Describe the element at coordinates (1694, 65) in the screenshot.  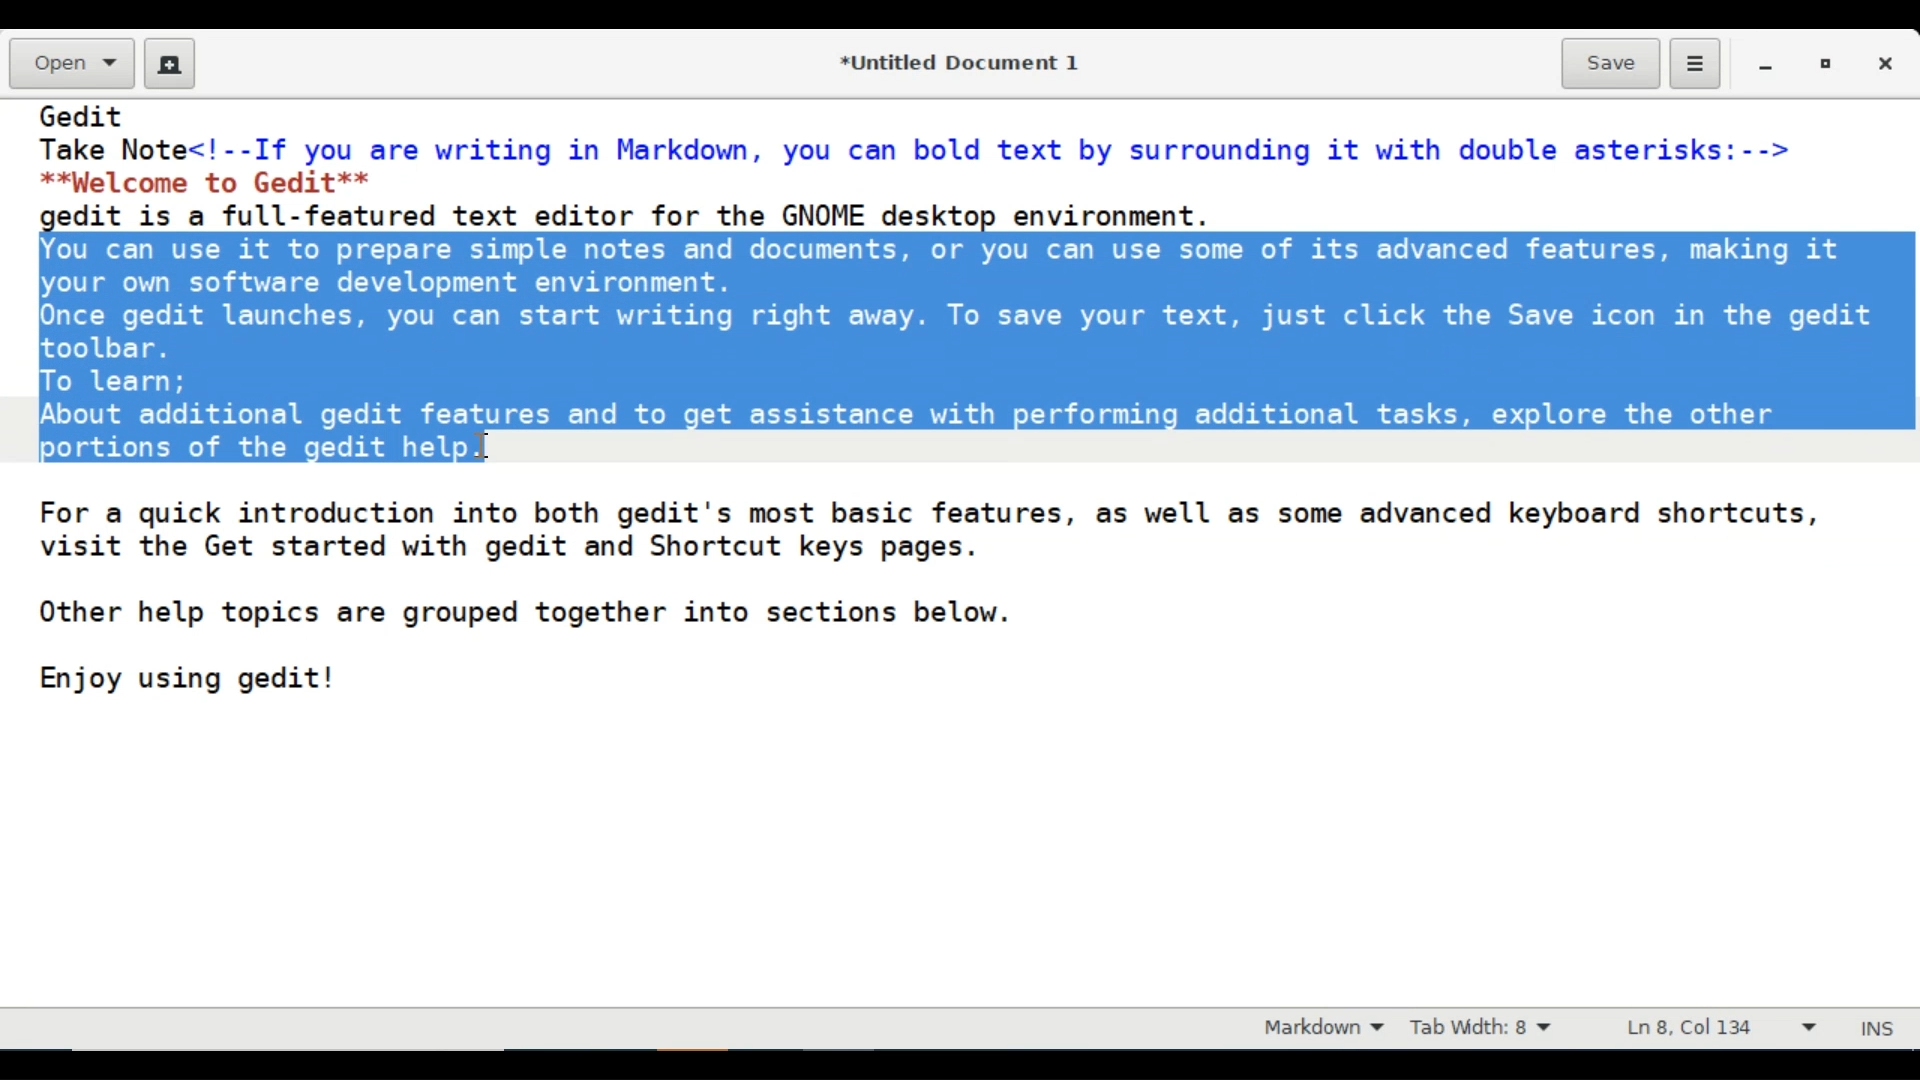
I see `Application menu` at that location.